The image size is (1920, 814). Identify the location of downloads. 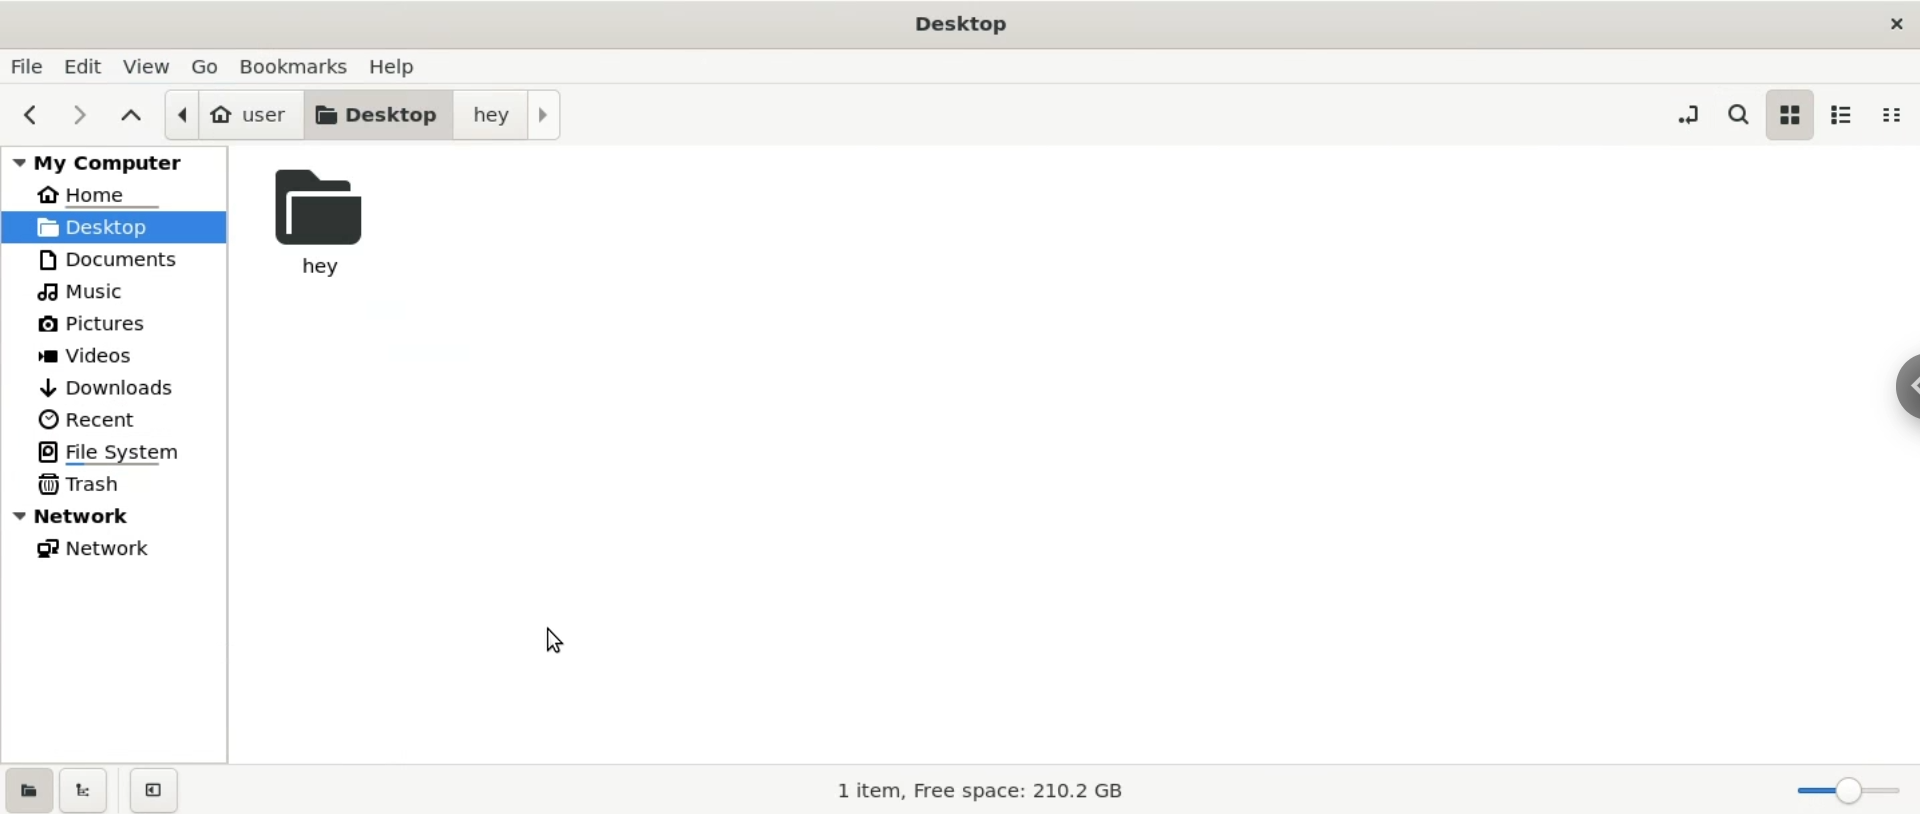
(126, 385).